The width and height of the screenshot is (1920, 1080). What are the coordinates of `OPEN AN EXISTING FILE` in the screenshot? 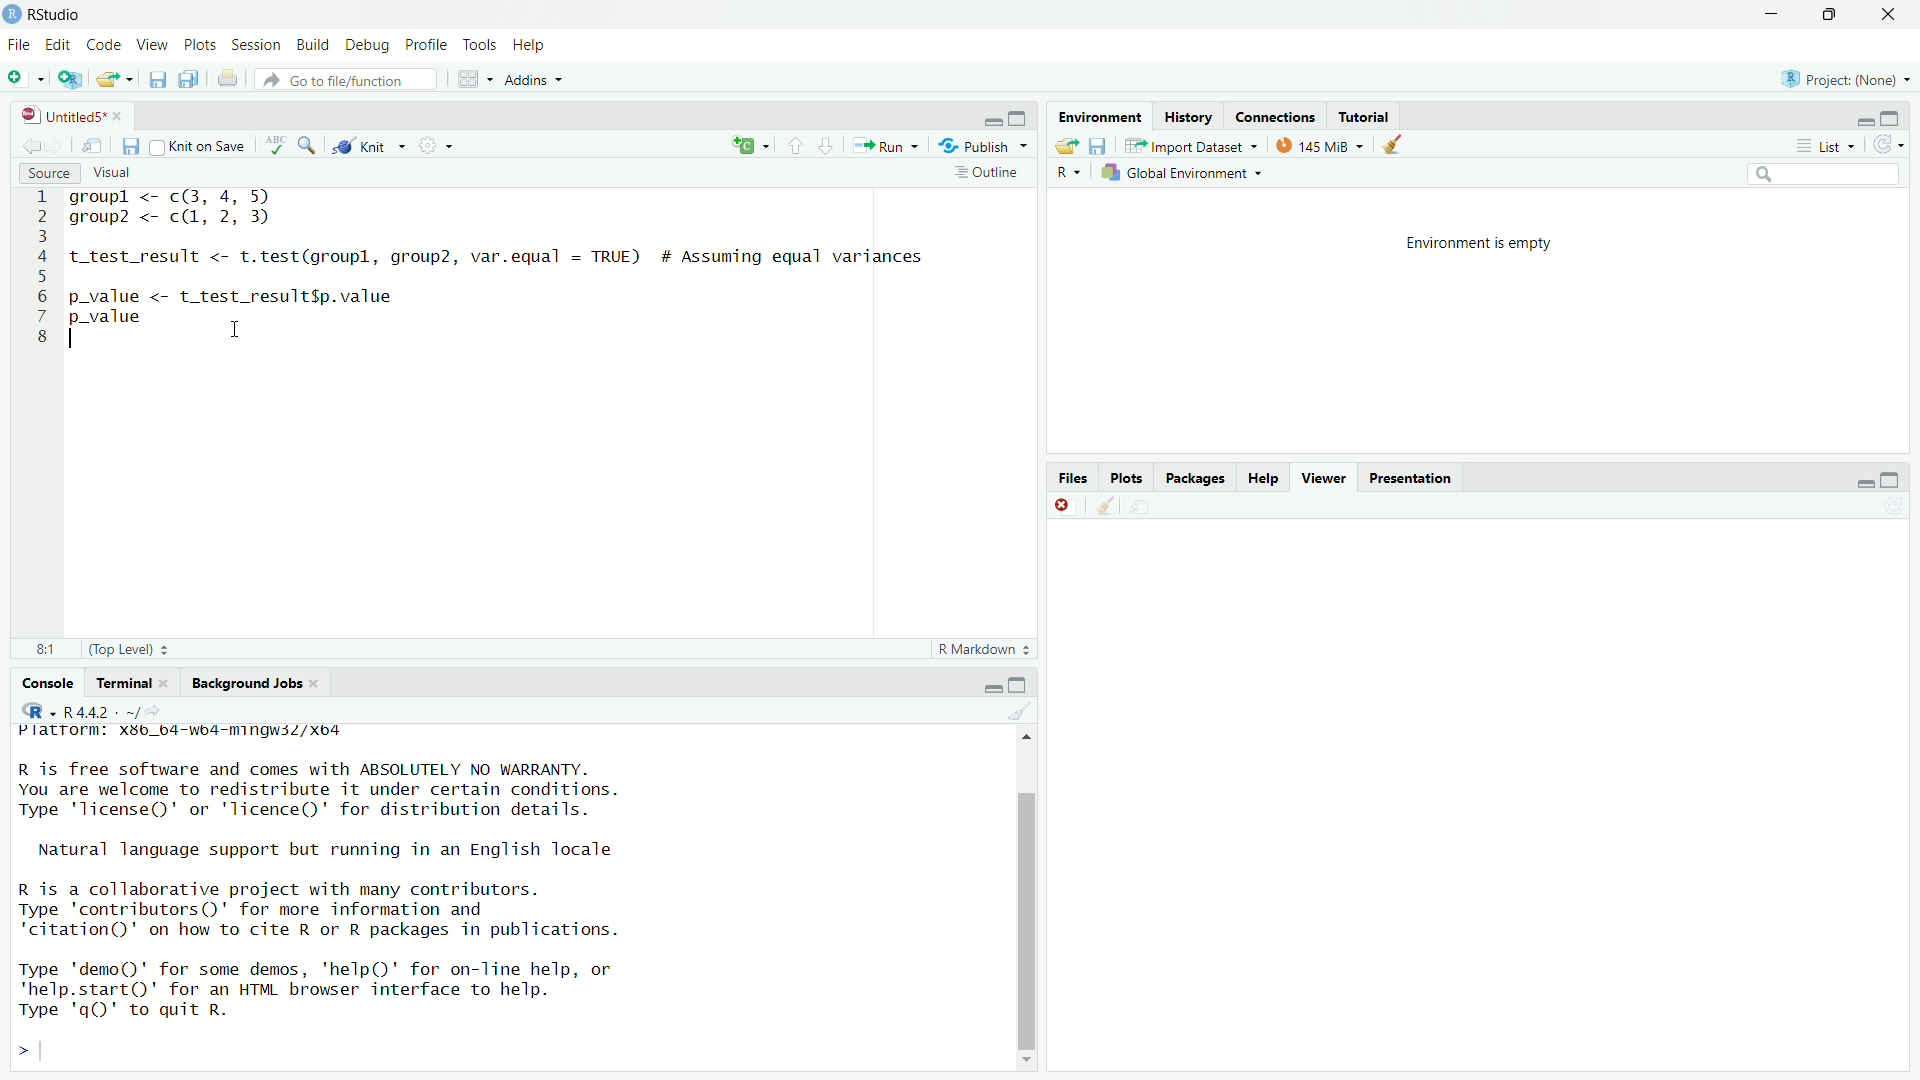 It's located at (114, 79).